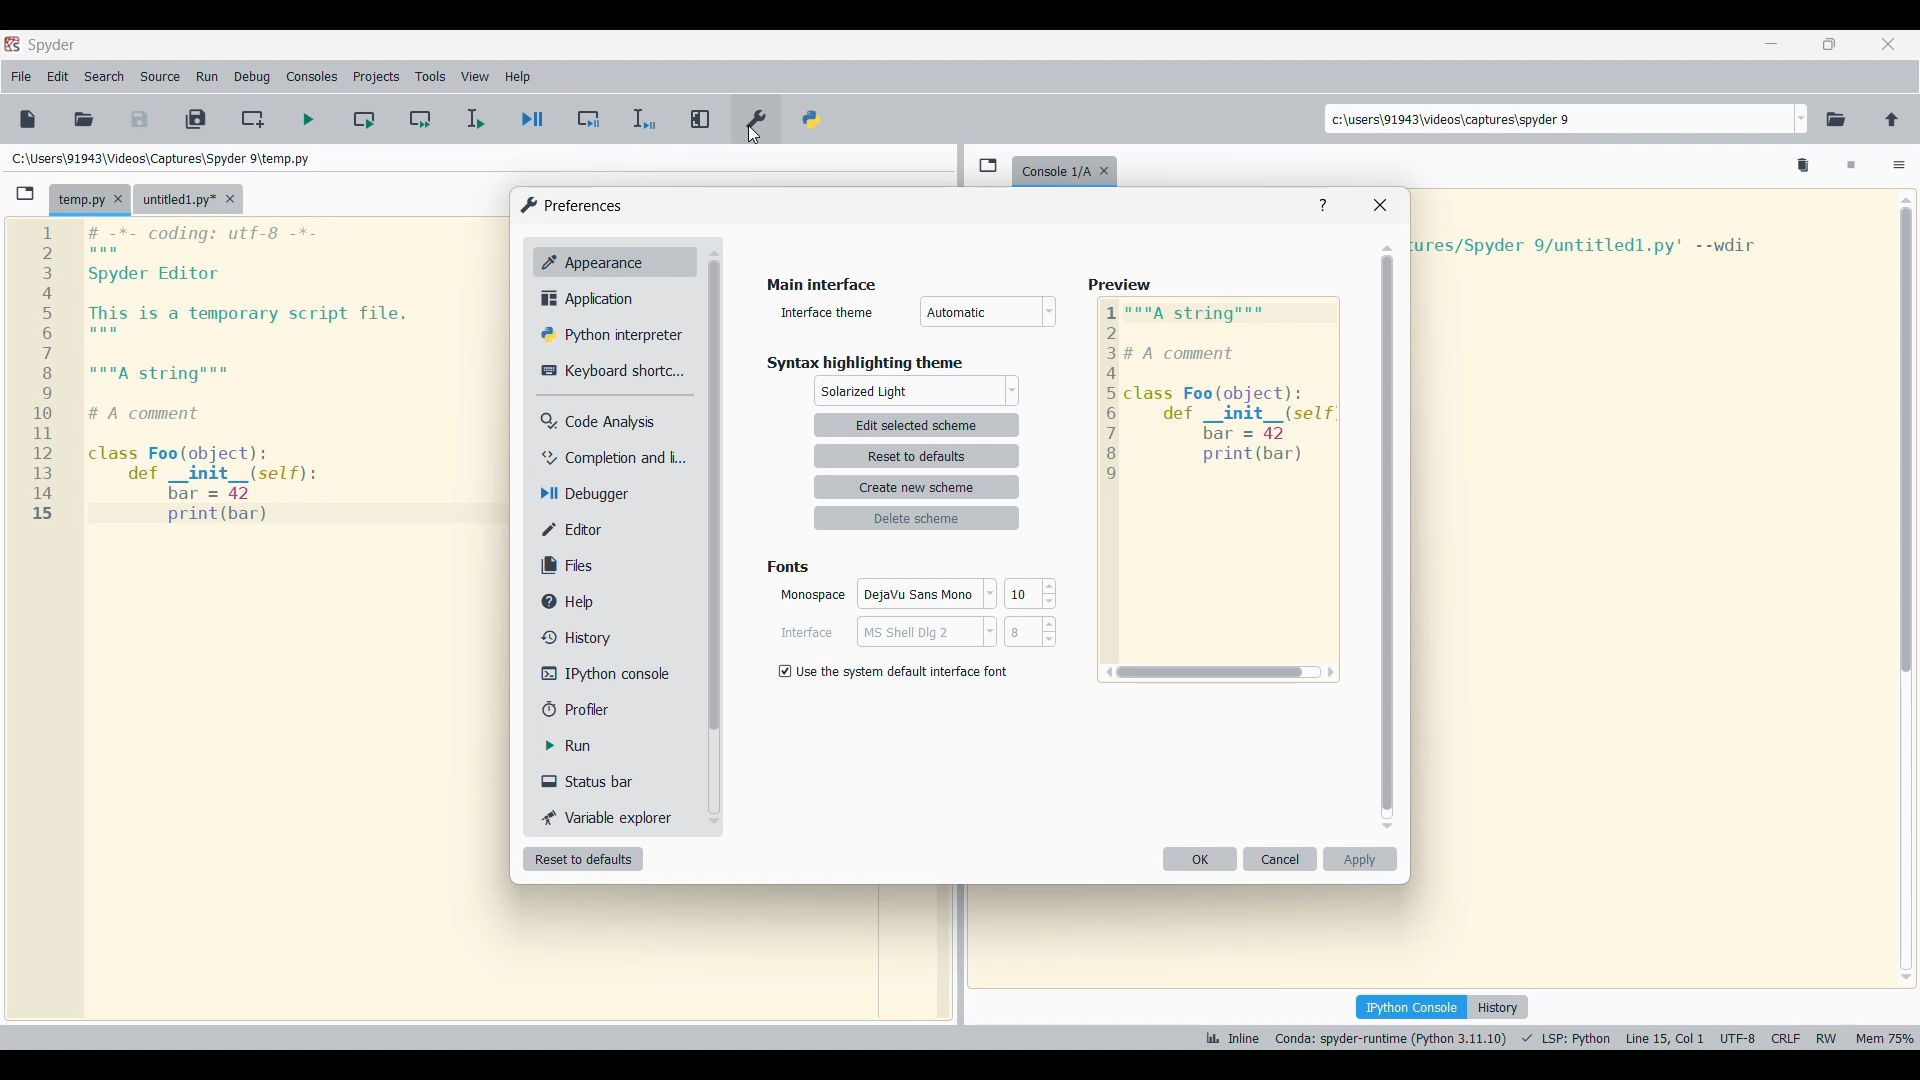 The height and width of the screenshot is (1080, 1920). What do you see at coordinates (118, 199) in the screenshot?
I see `Close tab` at bounding box center [118, 199].